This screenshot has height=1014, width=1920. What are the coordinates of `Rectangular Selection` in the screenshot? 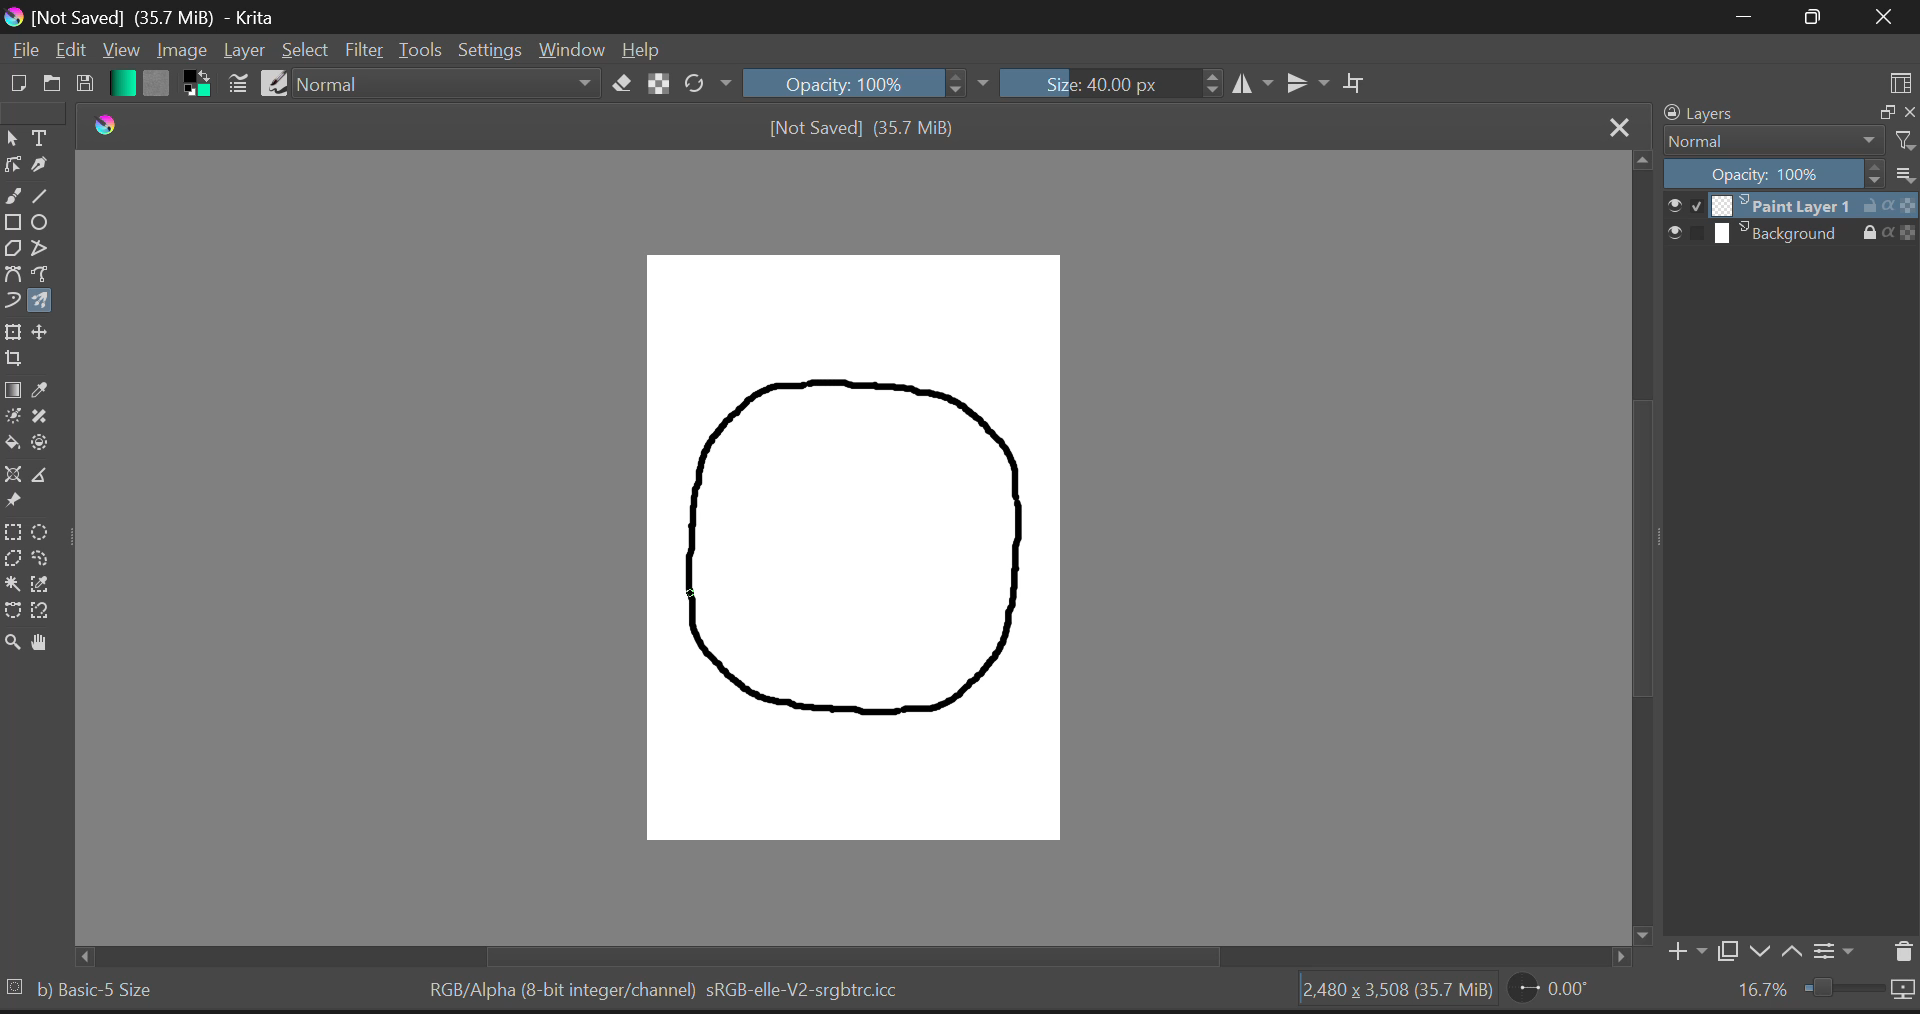 It's located at (16, 533).